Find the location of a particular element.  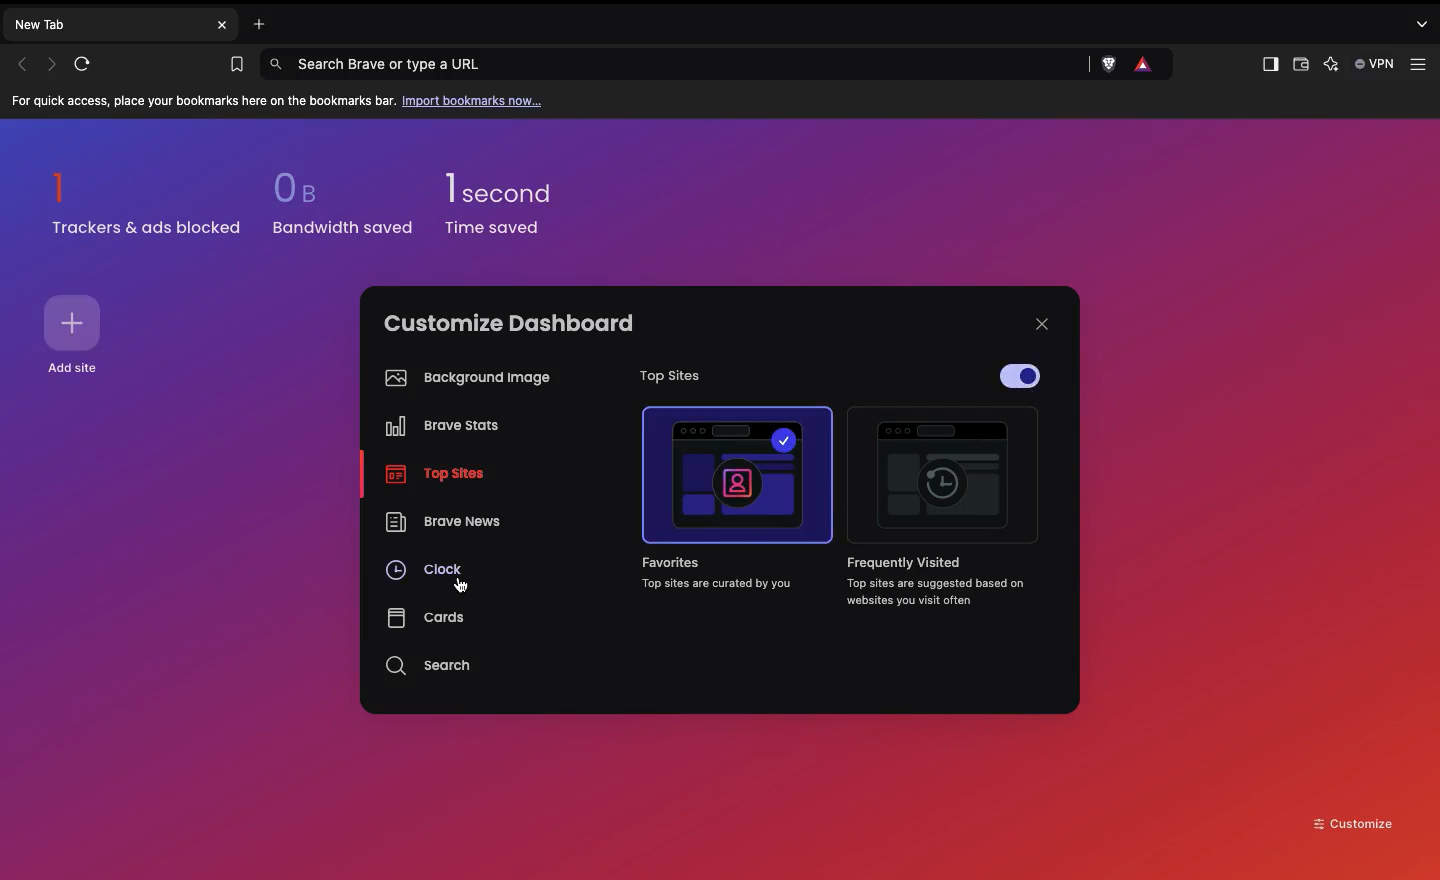

Customize and control Brave is located at coordinates (1422, 65).